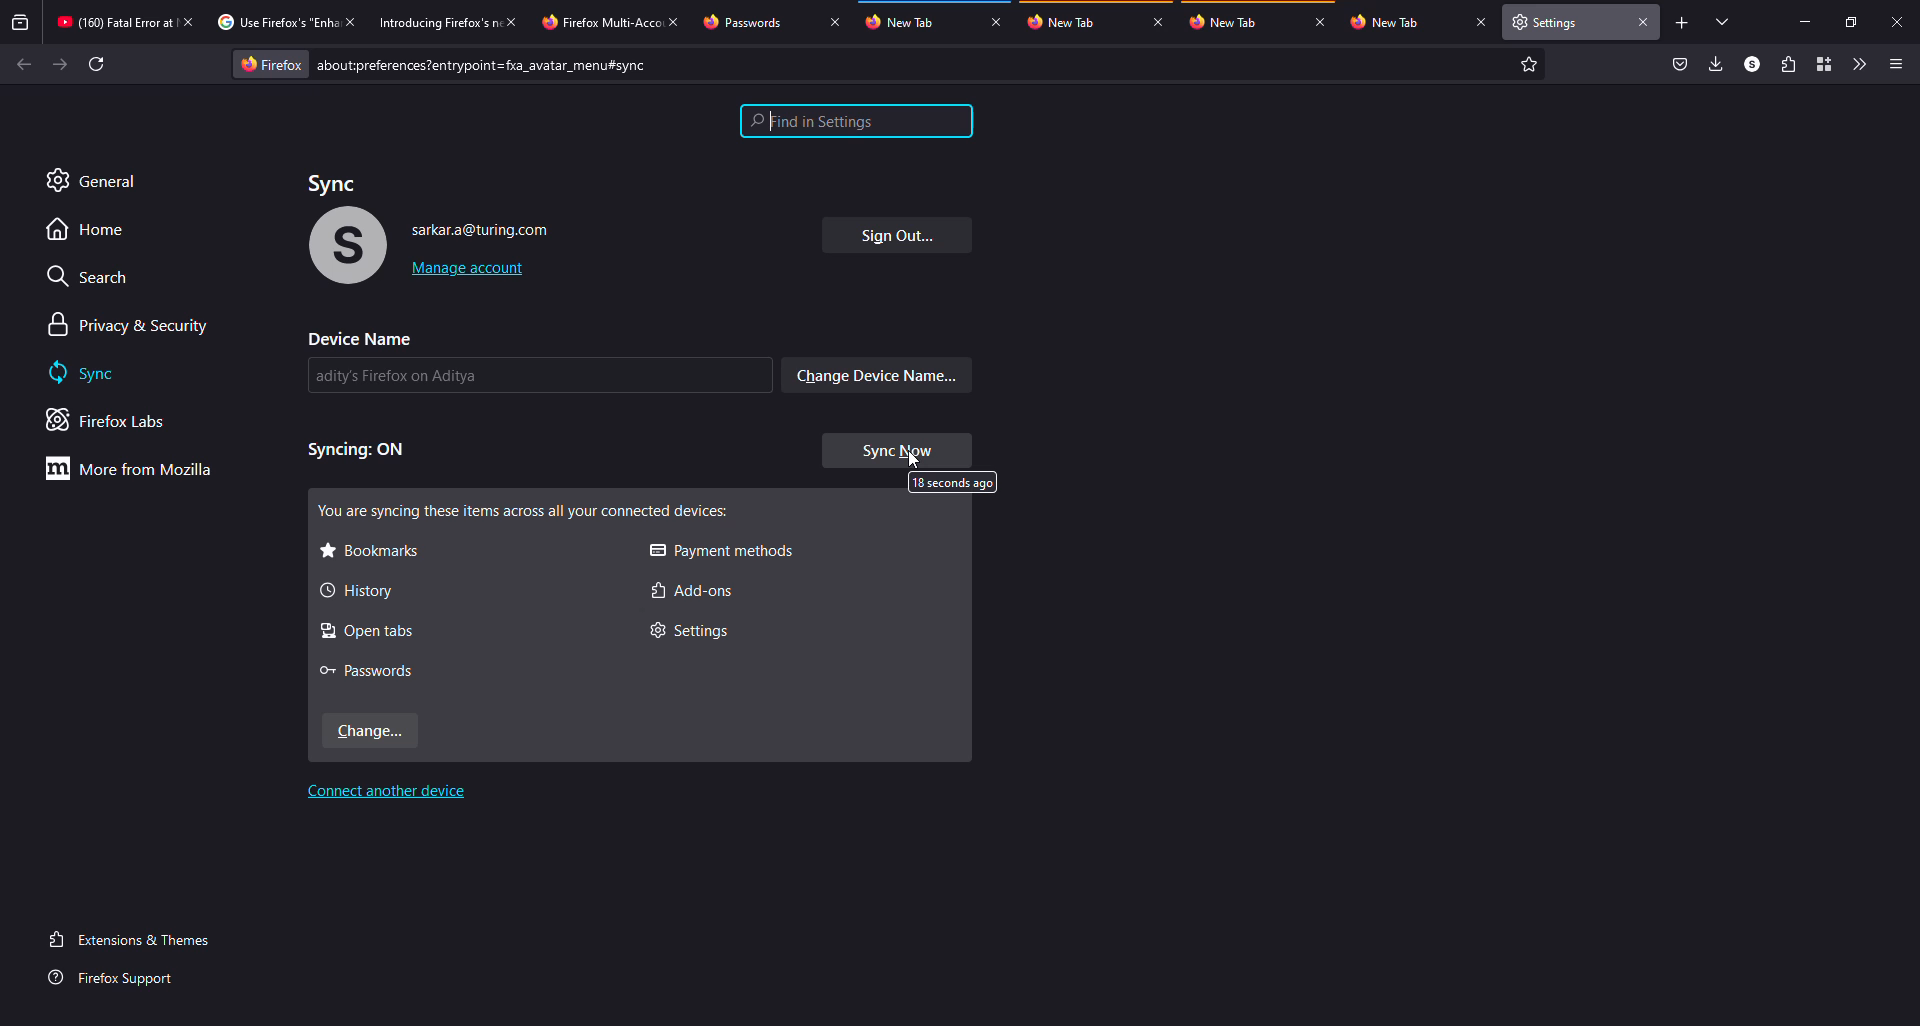 The height and width of the screenshot is (1026, 1920). I want to click on profile, so click(1754, 63).